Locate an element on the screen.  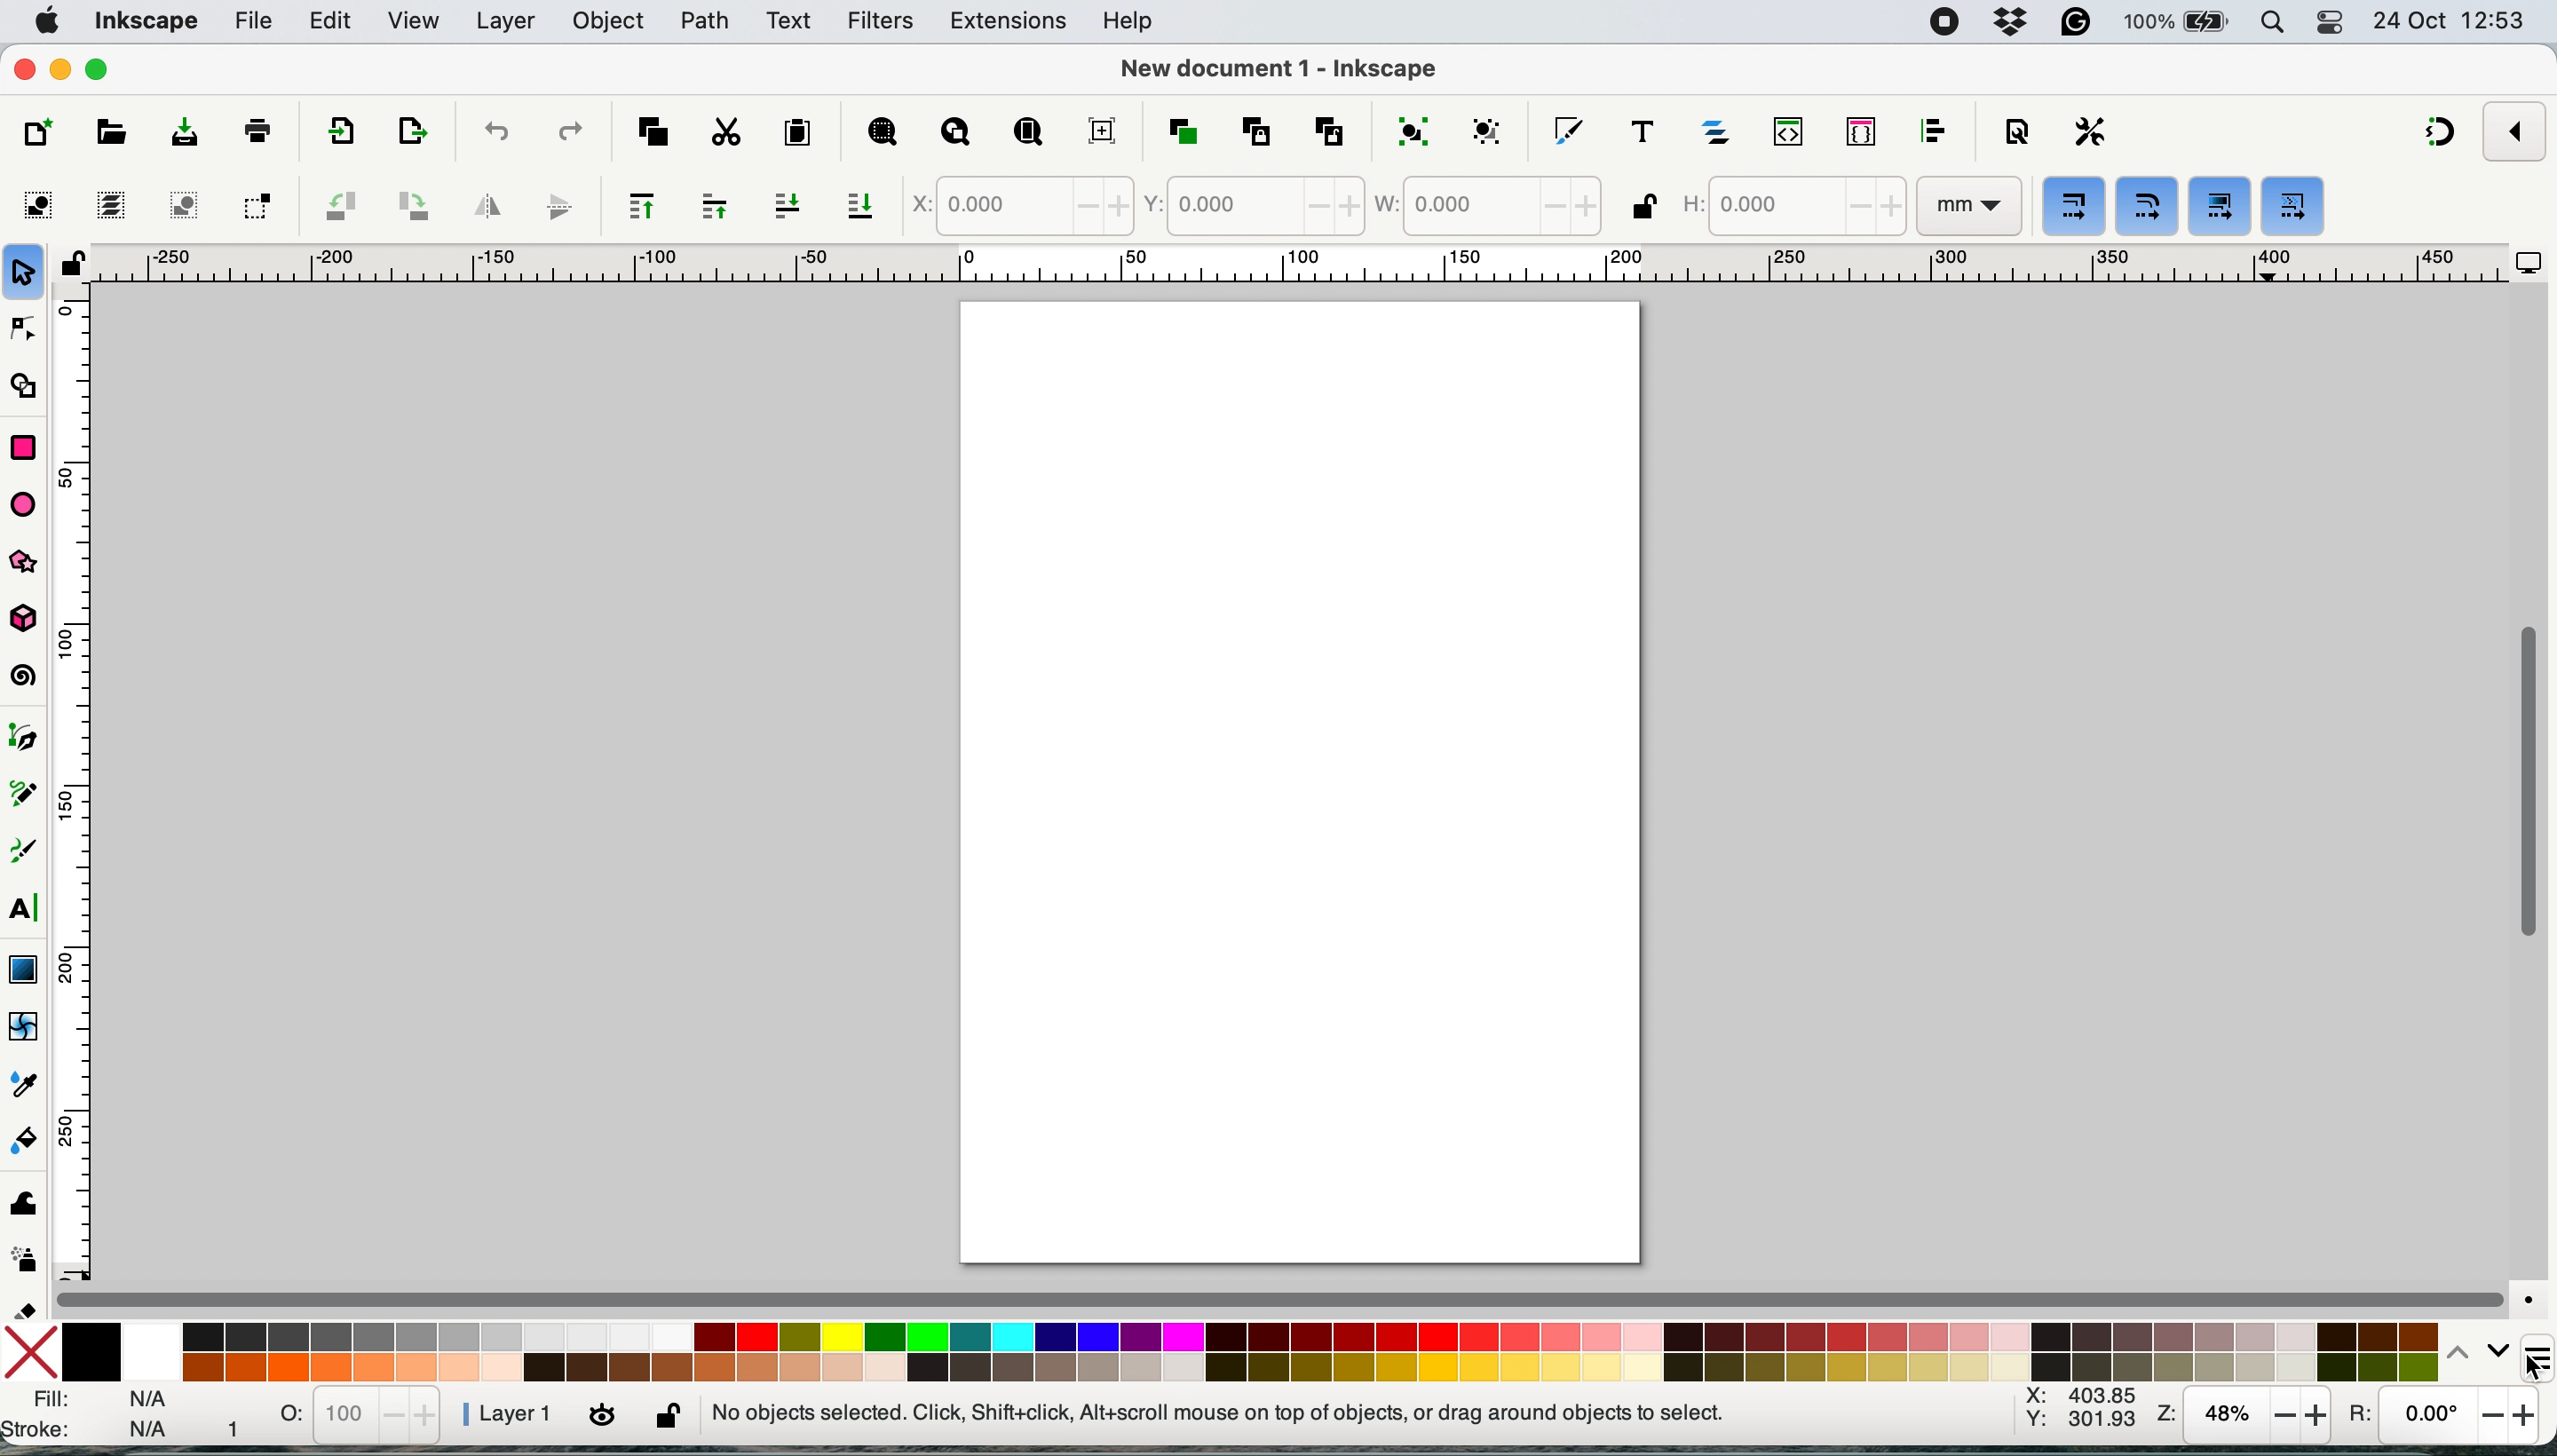
horizontal scale is located at coordinates (1297, 264).